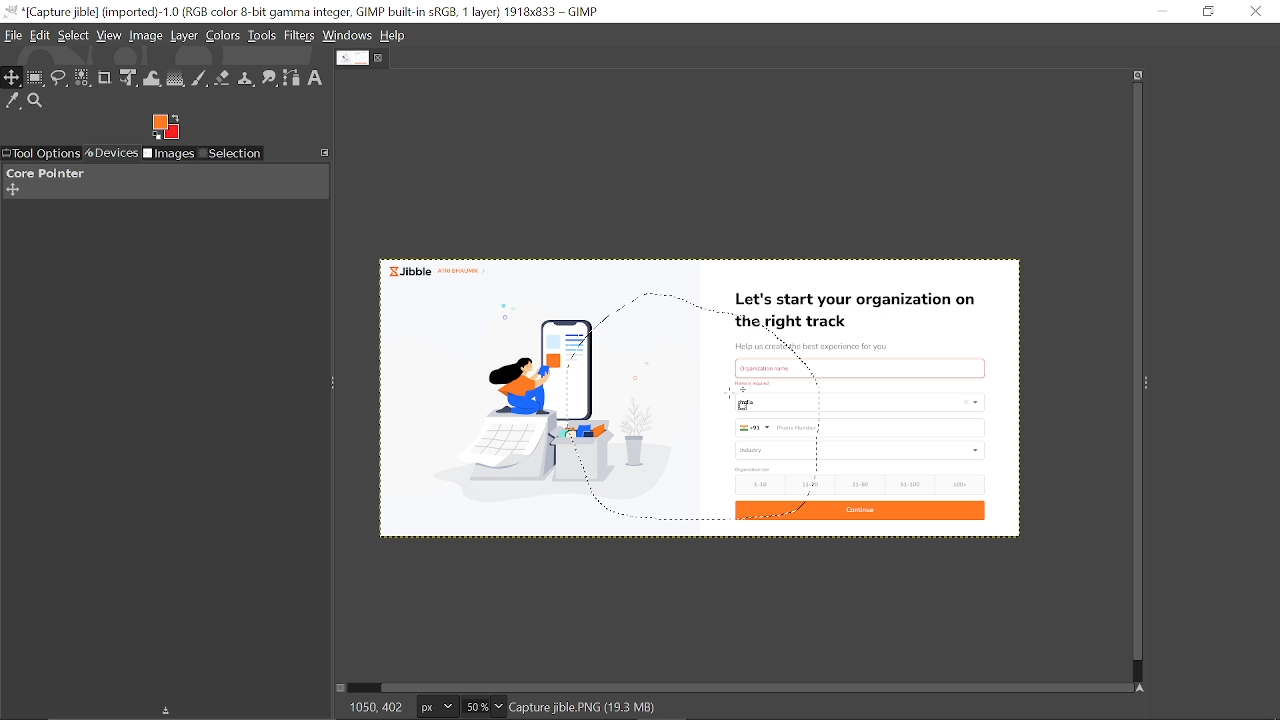 The image size is (1280, 720). I want to click on Image unit, so click(438, 708).